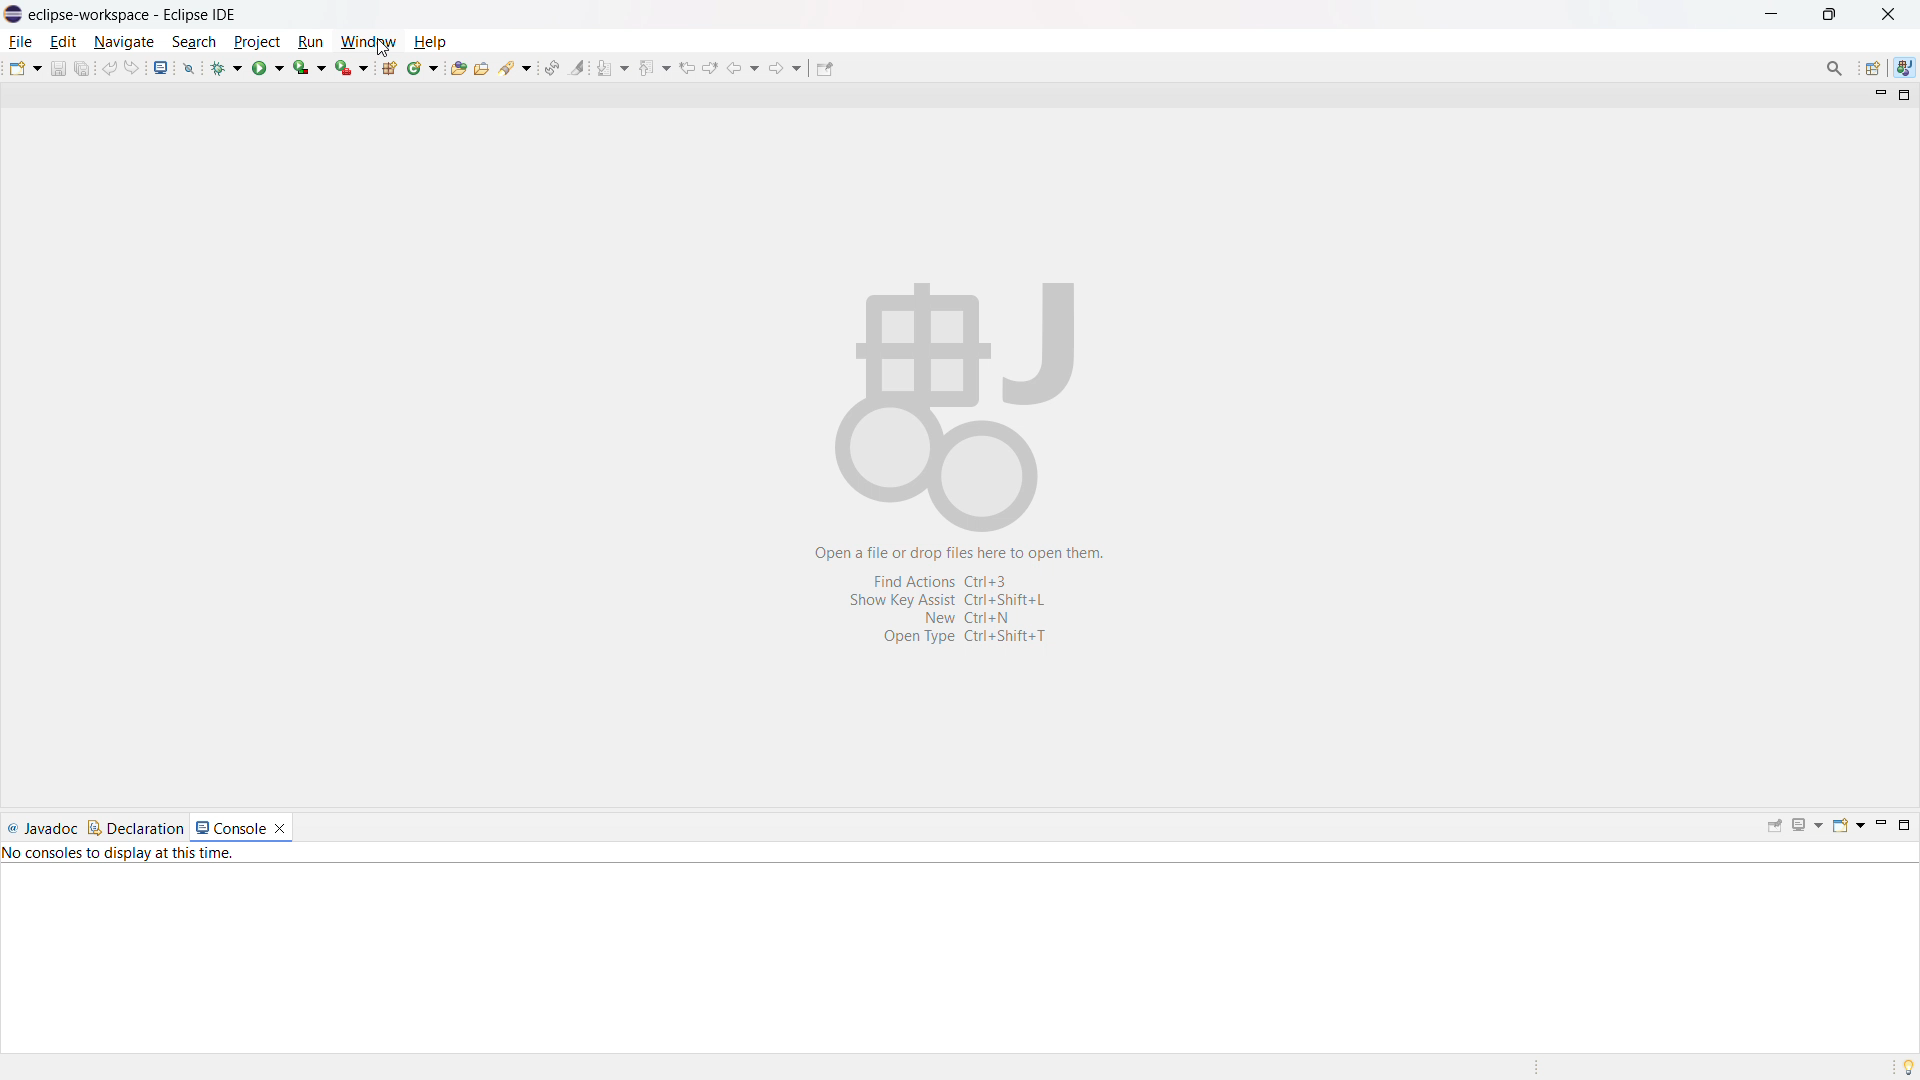 The height and width of the screenshot is (1080, 1920). I want to click on java, so click(1906, 66).